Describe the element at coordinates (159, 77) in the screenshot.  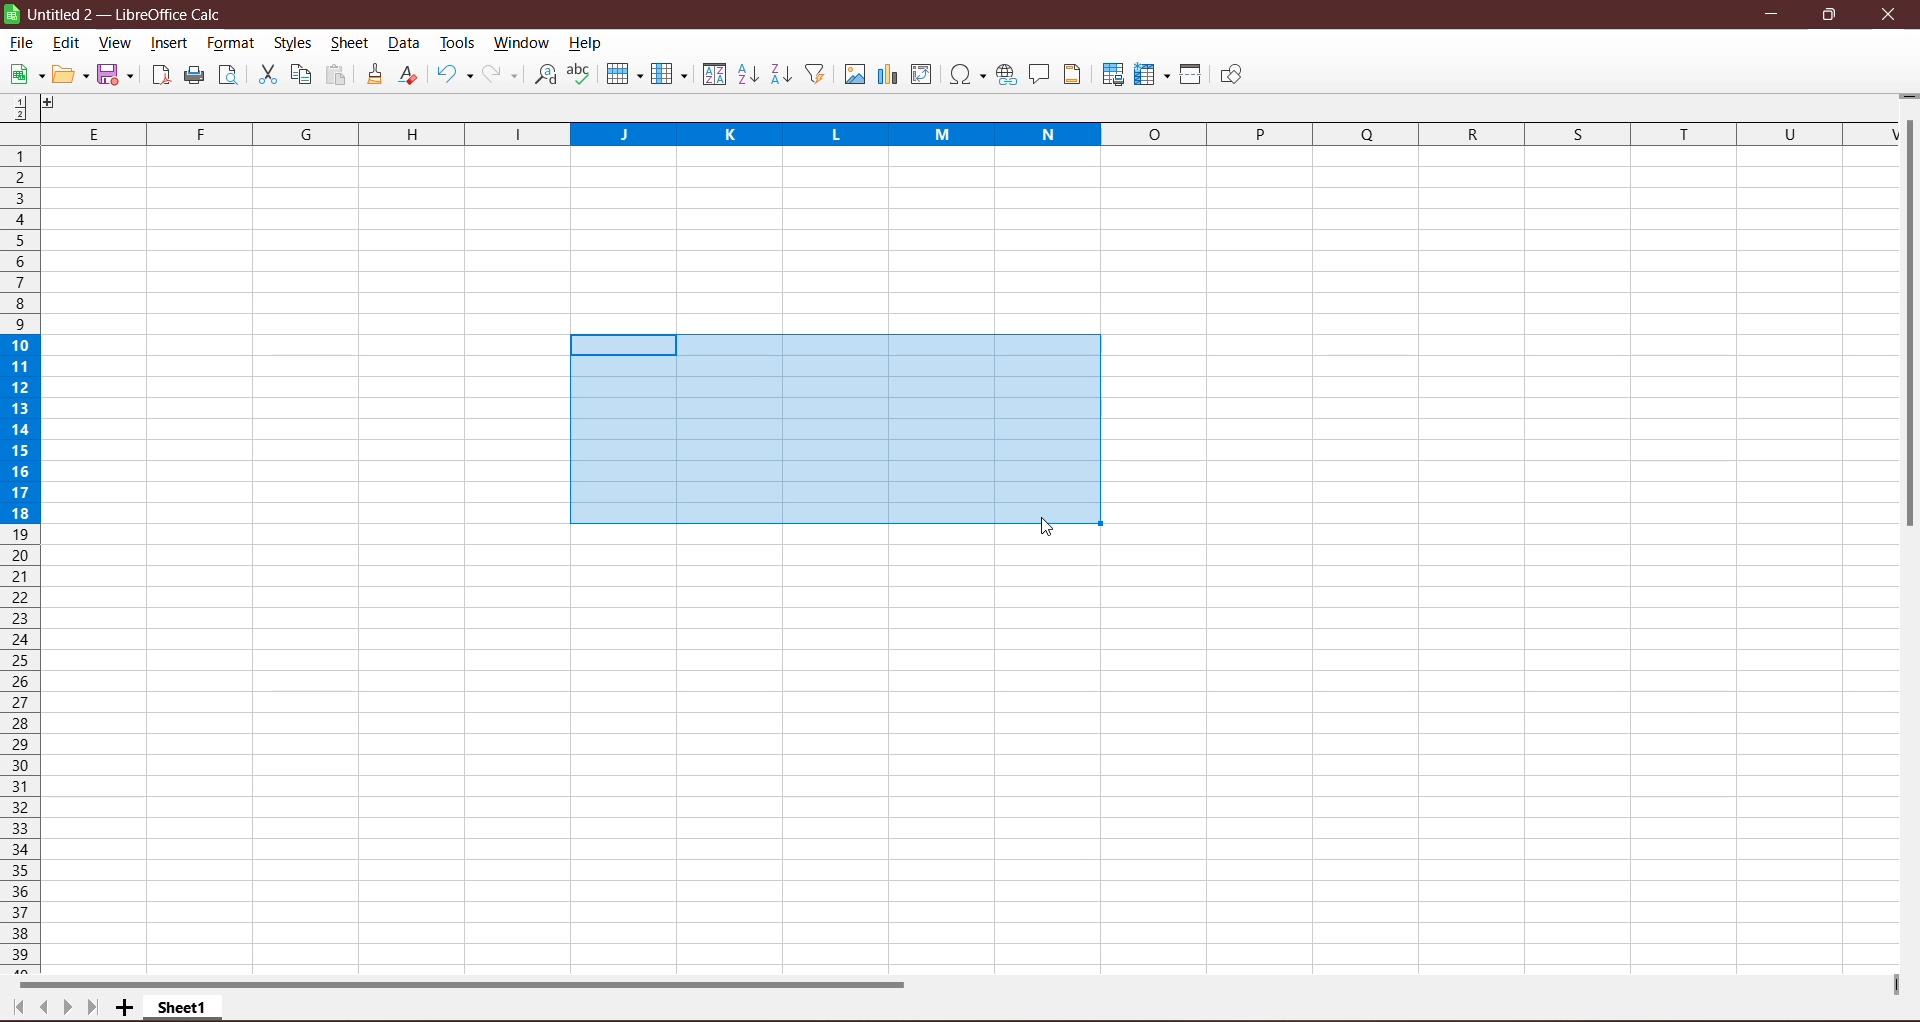
I see `Export directly as PDF` at that location.